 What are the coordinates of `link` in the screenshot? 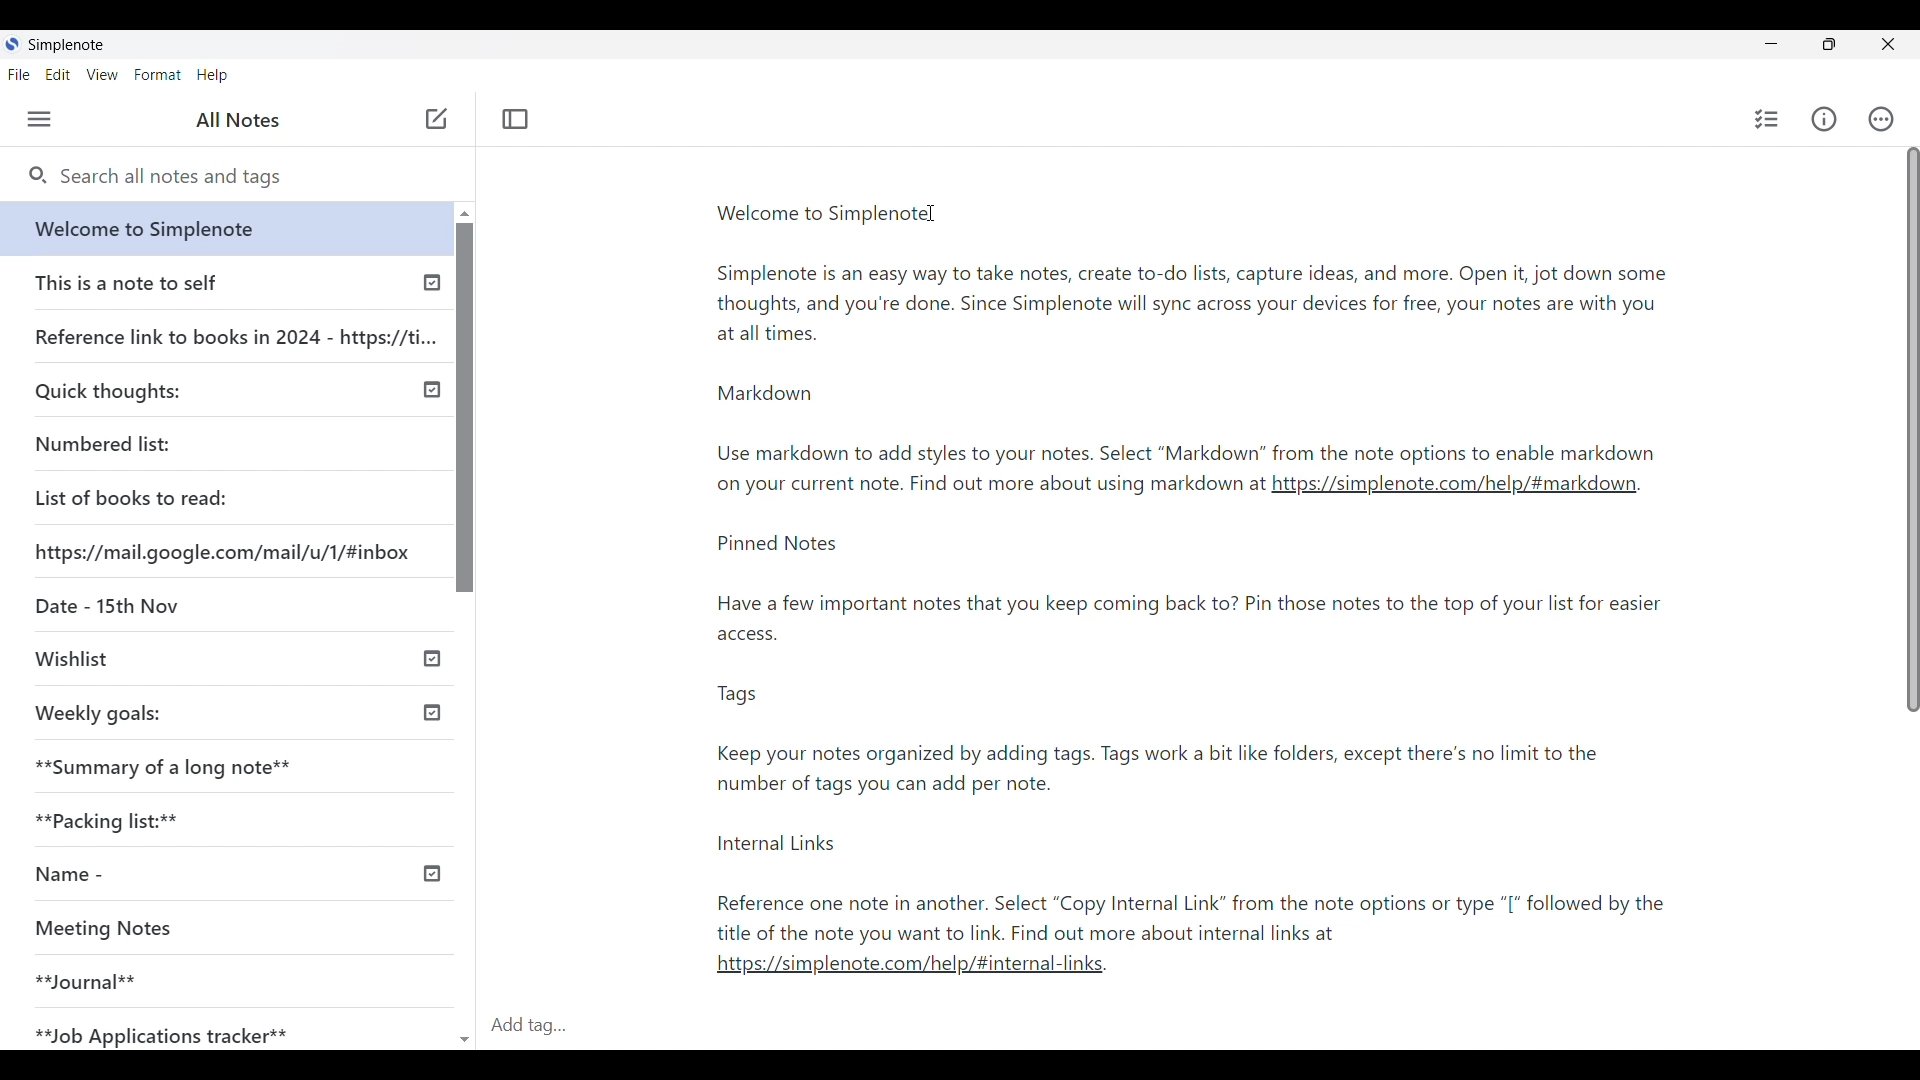 It's located at (902, 970).